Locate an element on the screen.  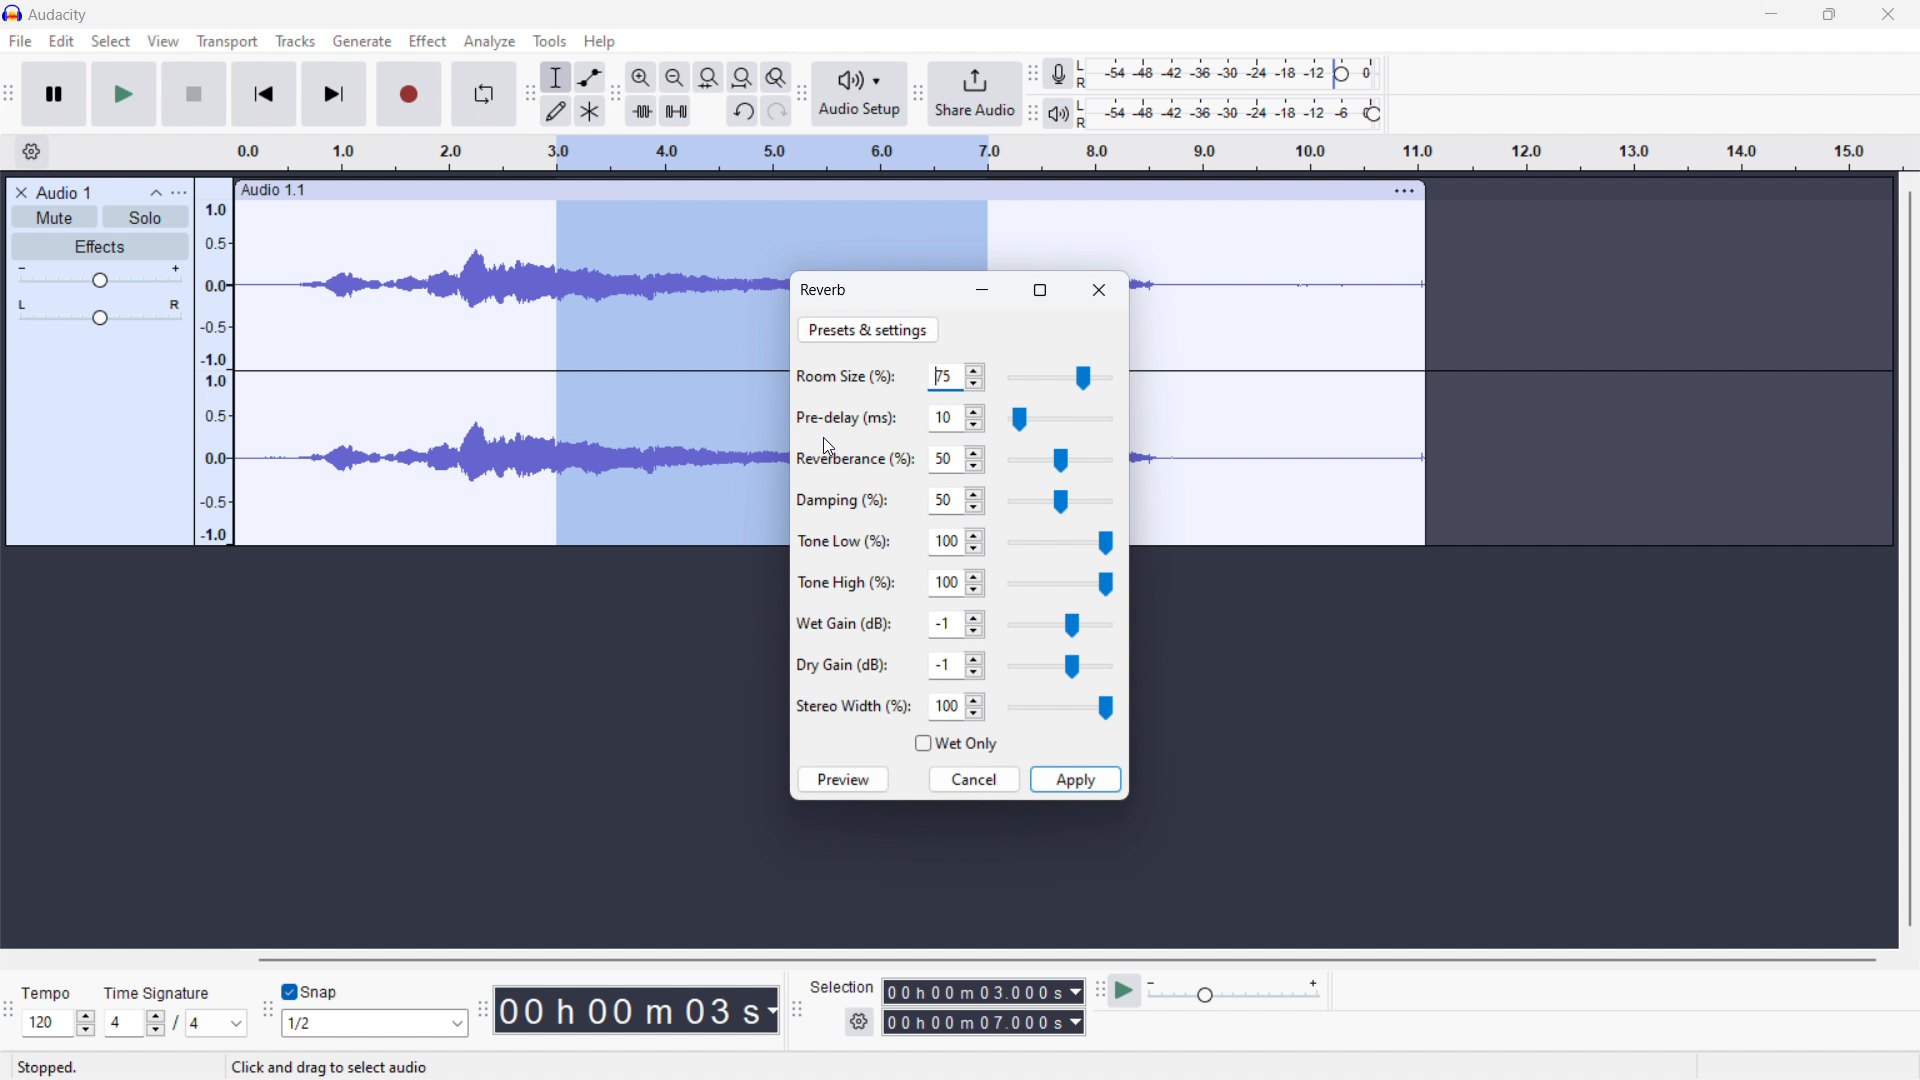
apply is located at coordinates (1076, 779).